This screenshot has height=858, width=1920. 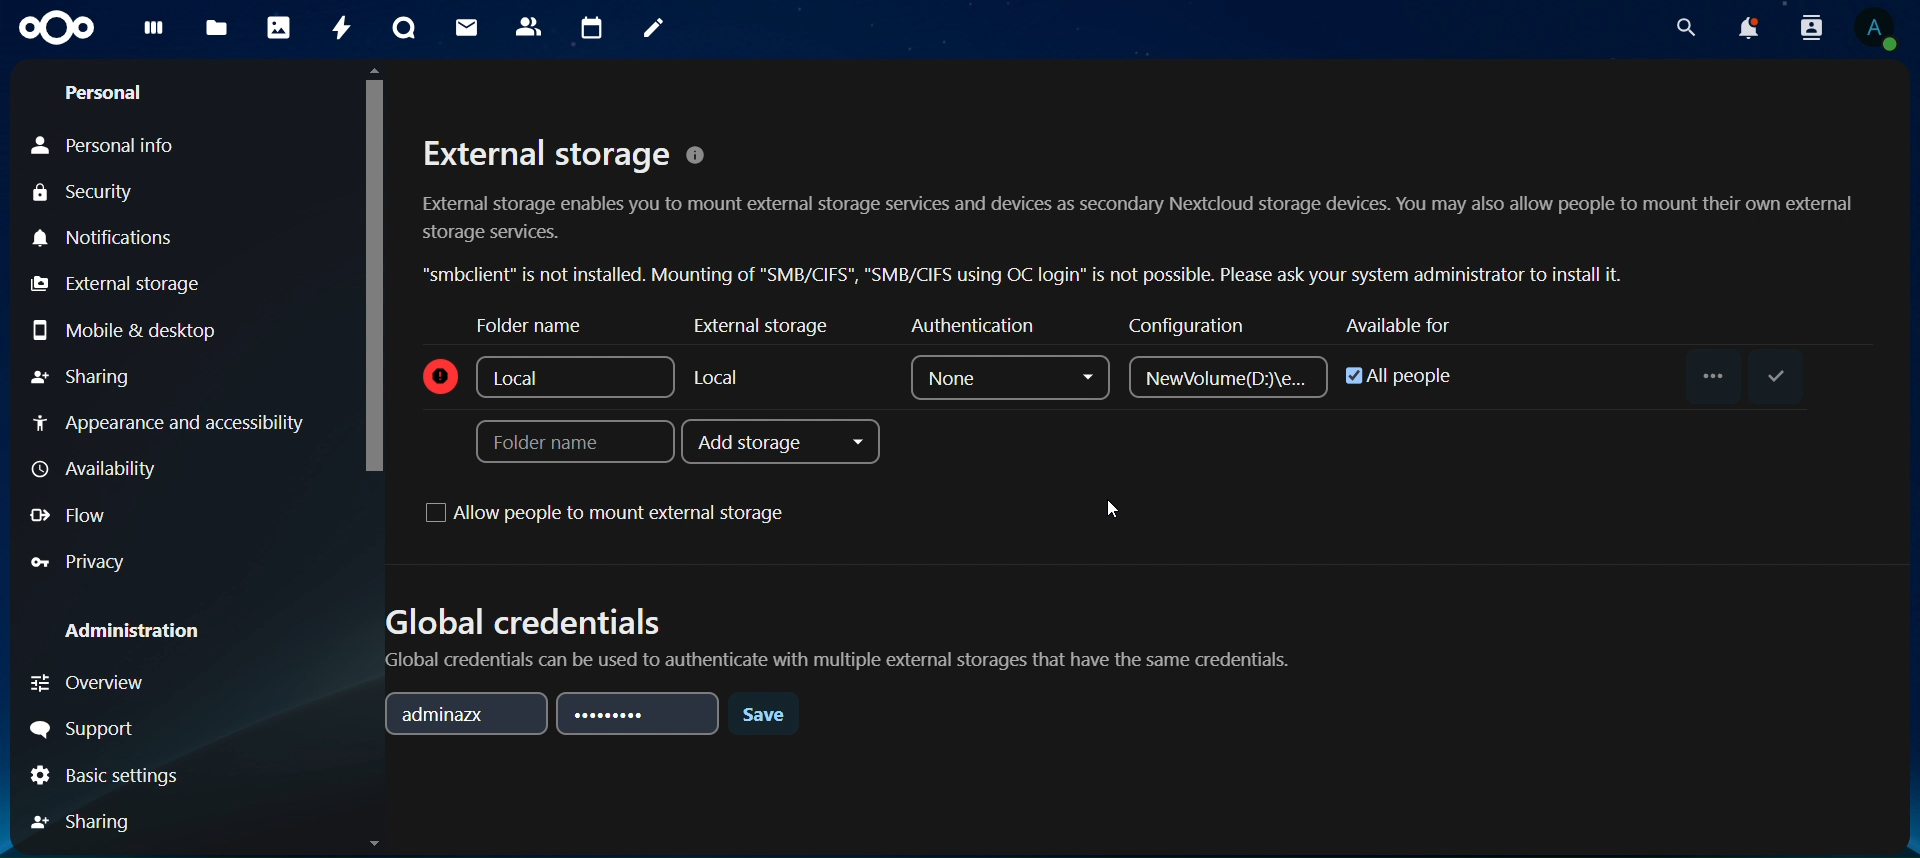 I want to click on sharing, so click(x=88, y=821).